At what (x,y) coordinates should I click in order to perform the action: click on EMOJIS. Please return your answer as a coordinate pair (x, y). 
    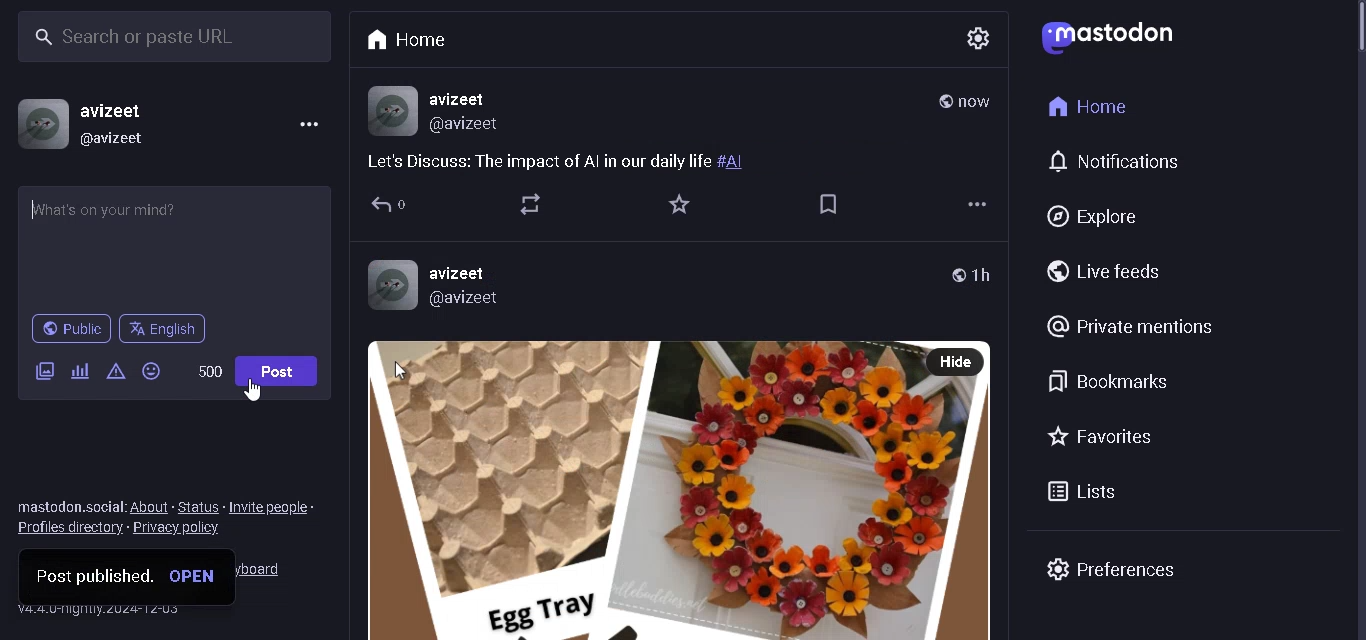
    Looking at the image, I should click on (152, 370).